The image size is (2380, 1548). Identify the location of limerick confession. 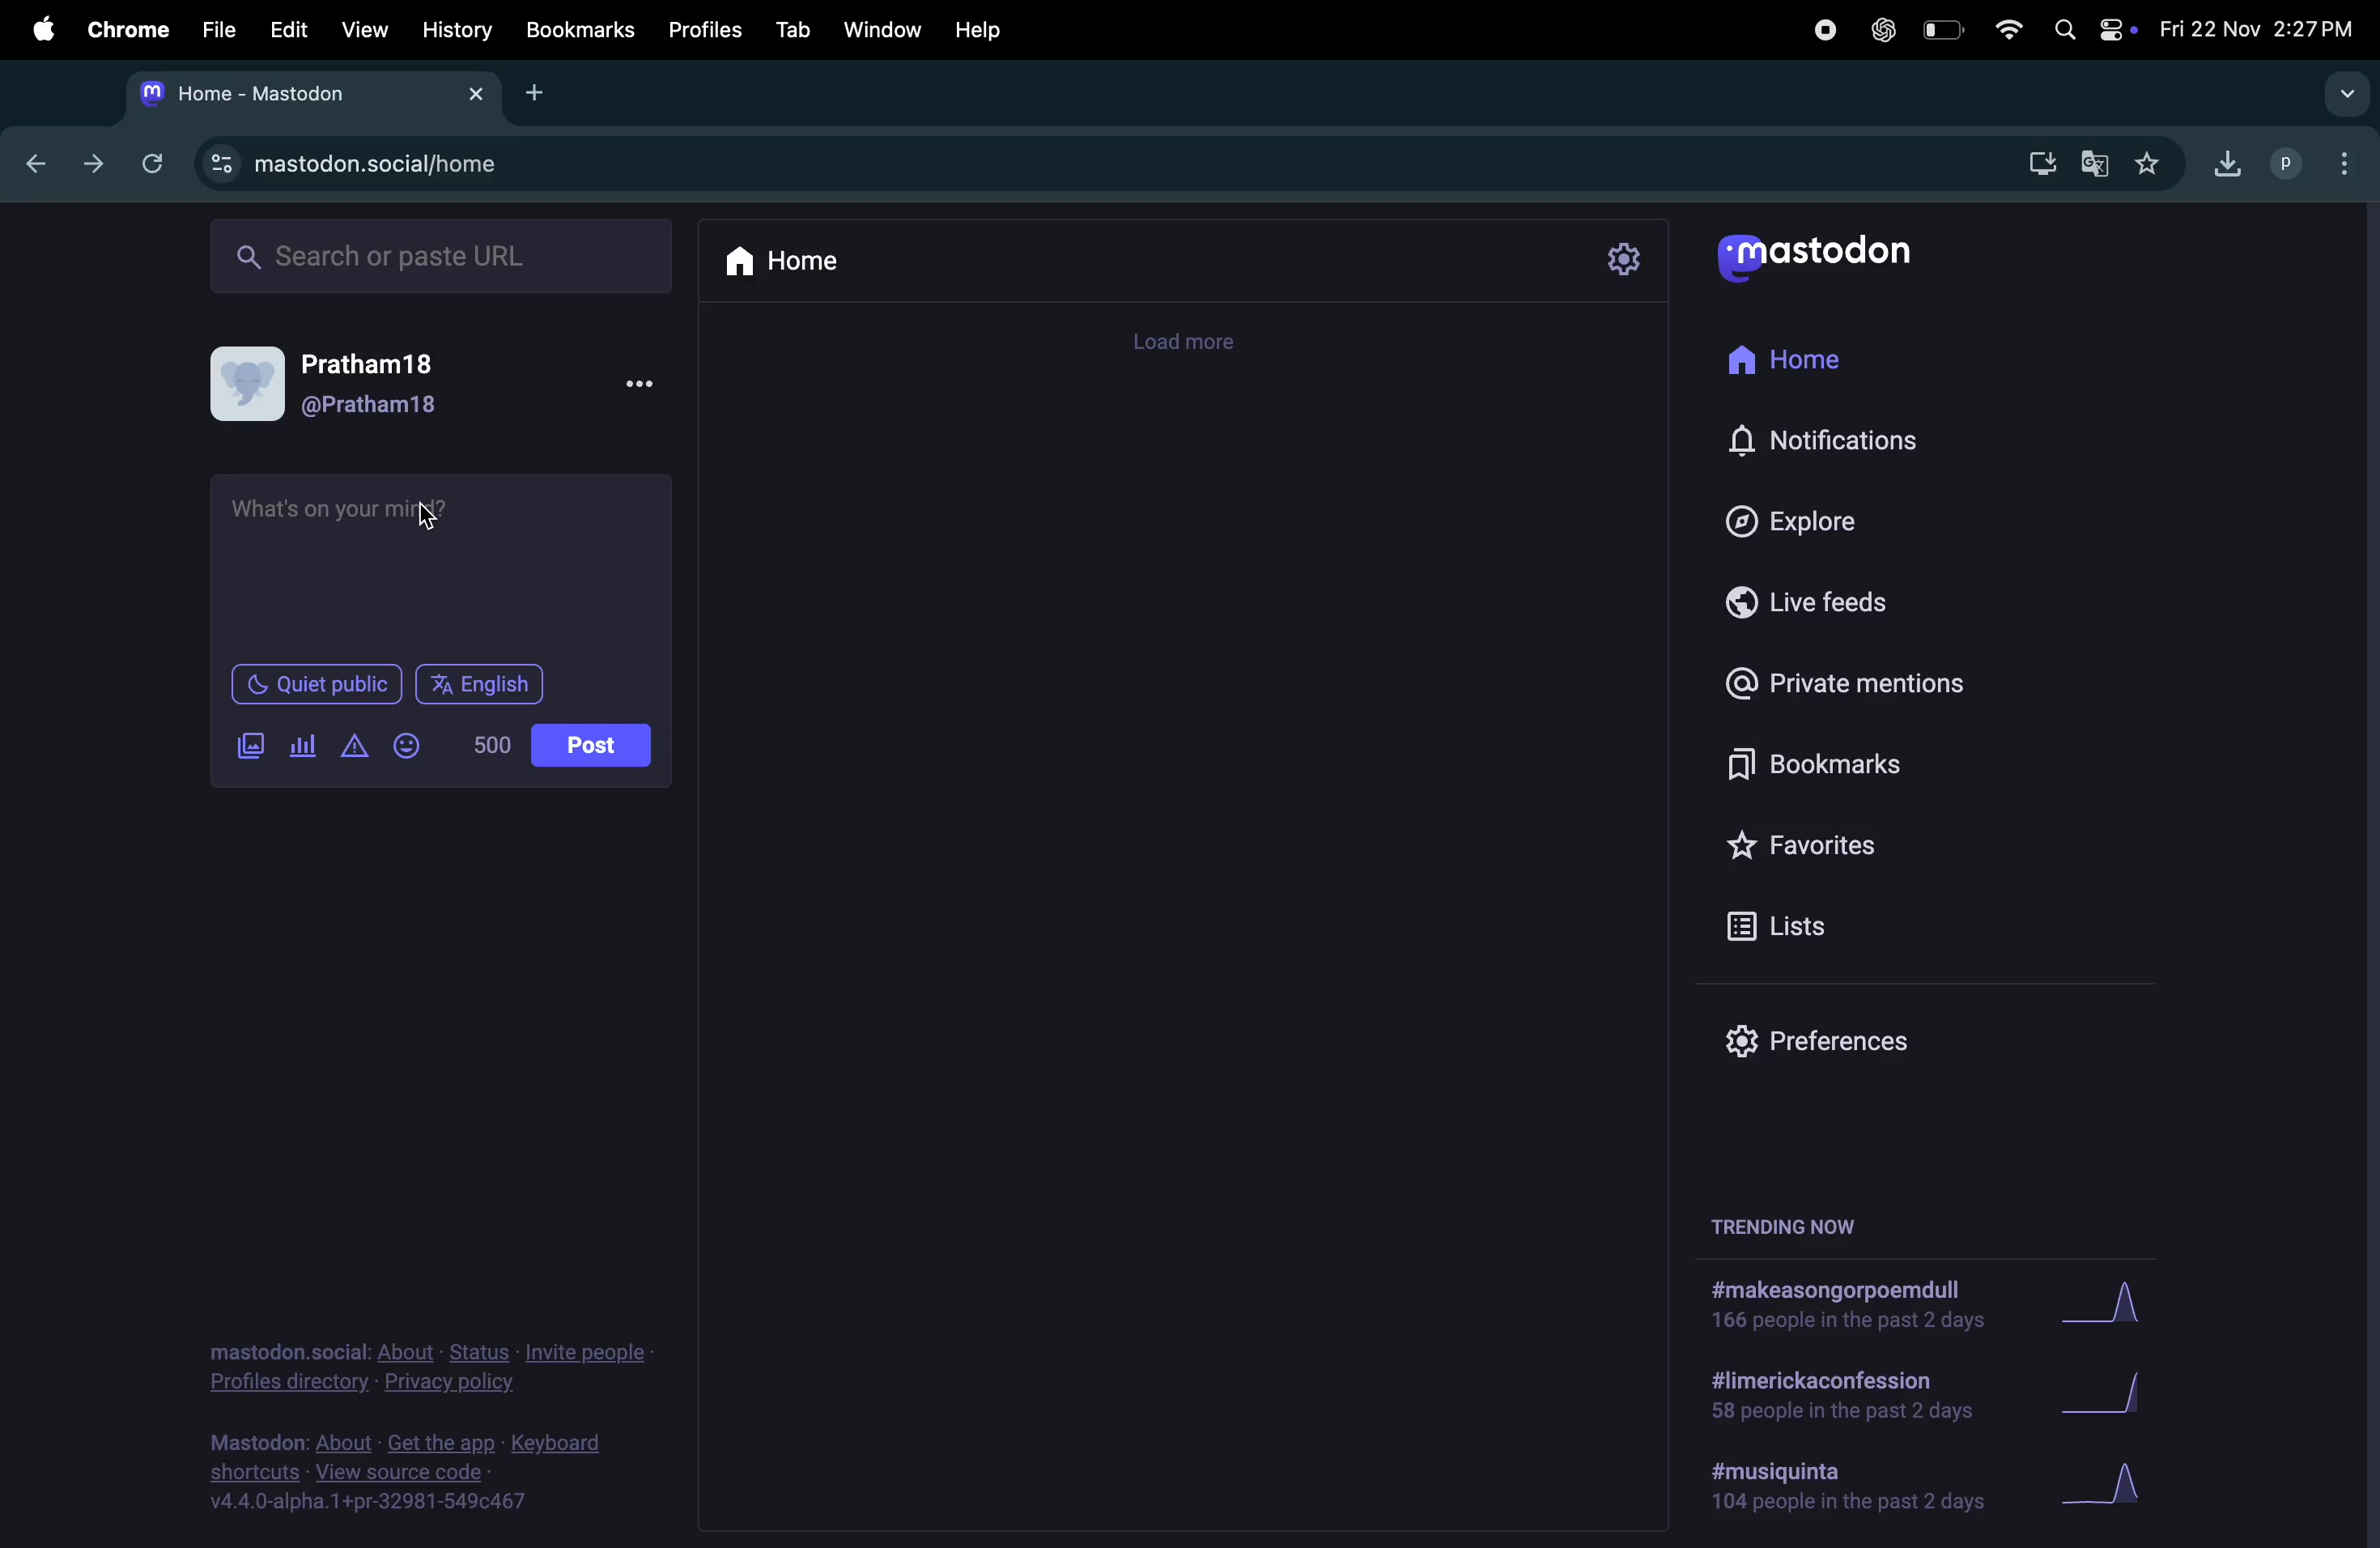
(1857, 1390).